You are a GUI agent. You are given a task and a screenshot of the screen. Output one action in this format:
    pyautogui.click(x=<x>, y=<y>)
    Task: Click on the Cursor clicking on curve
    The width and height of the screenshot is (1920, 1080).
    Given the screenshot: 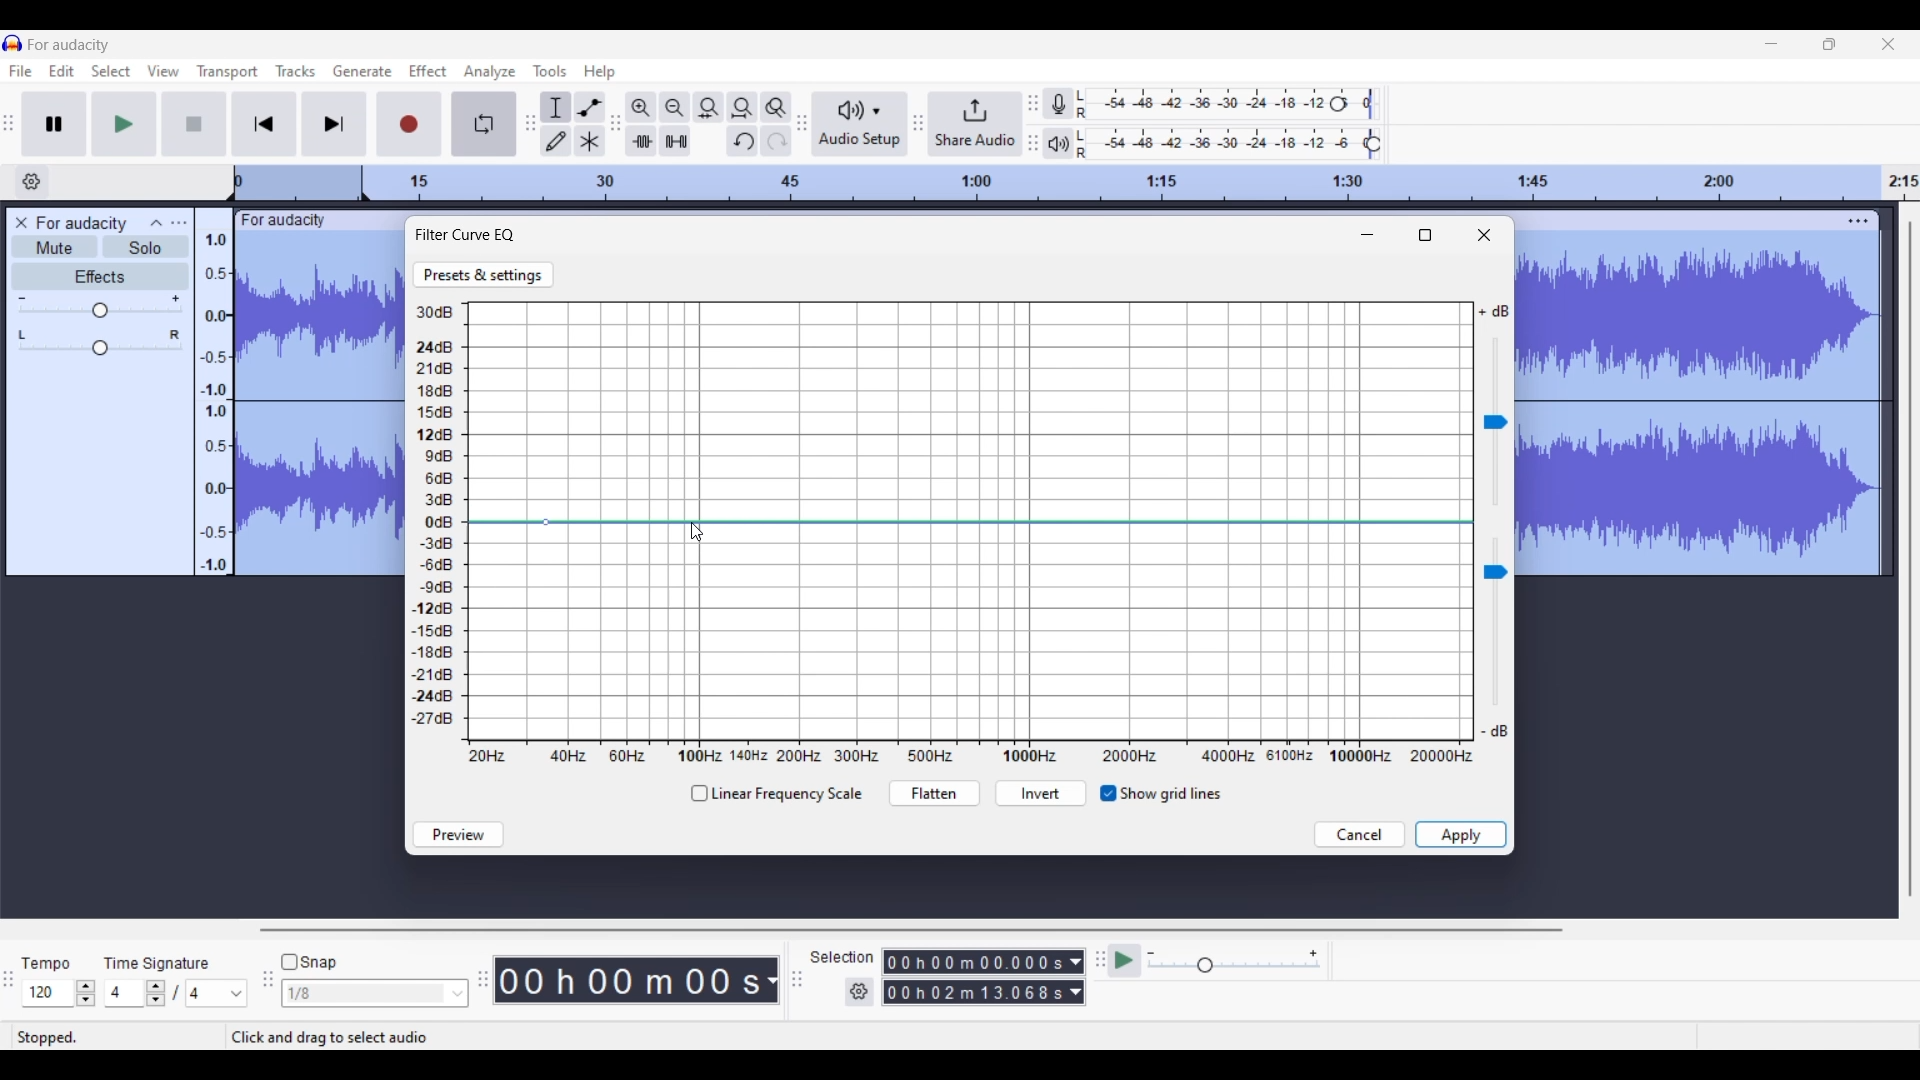 What is the action you would take?
    pyautogui.click(x=696, y=532)
    